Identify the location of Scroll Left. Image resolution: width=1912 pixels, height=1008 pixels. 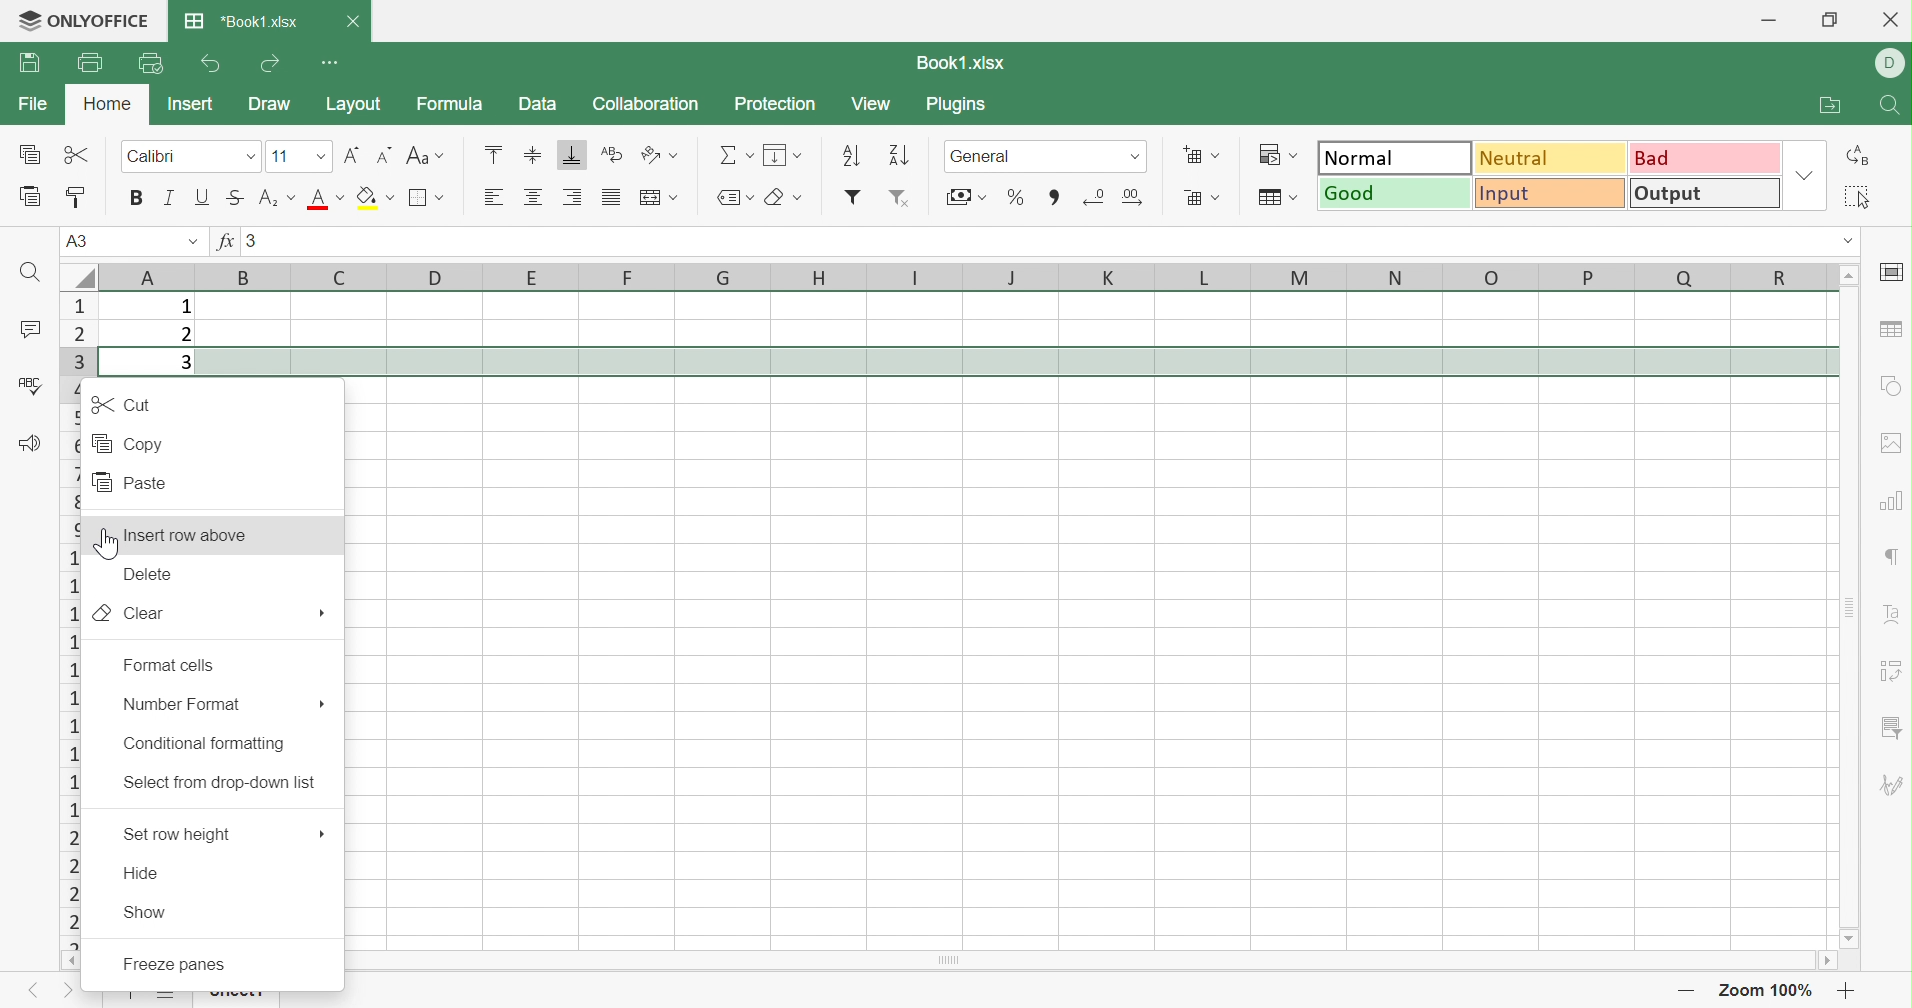
(73, 960).